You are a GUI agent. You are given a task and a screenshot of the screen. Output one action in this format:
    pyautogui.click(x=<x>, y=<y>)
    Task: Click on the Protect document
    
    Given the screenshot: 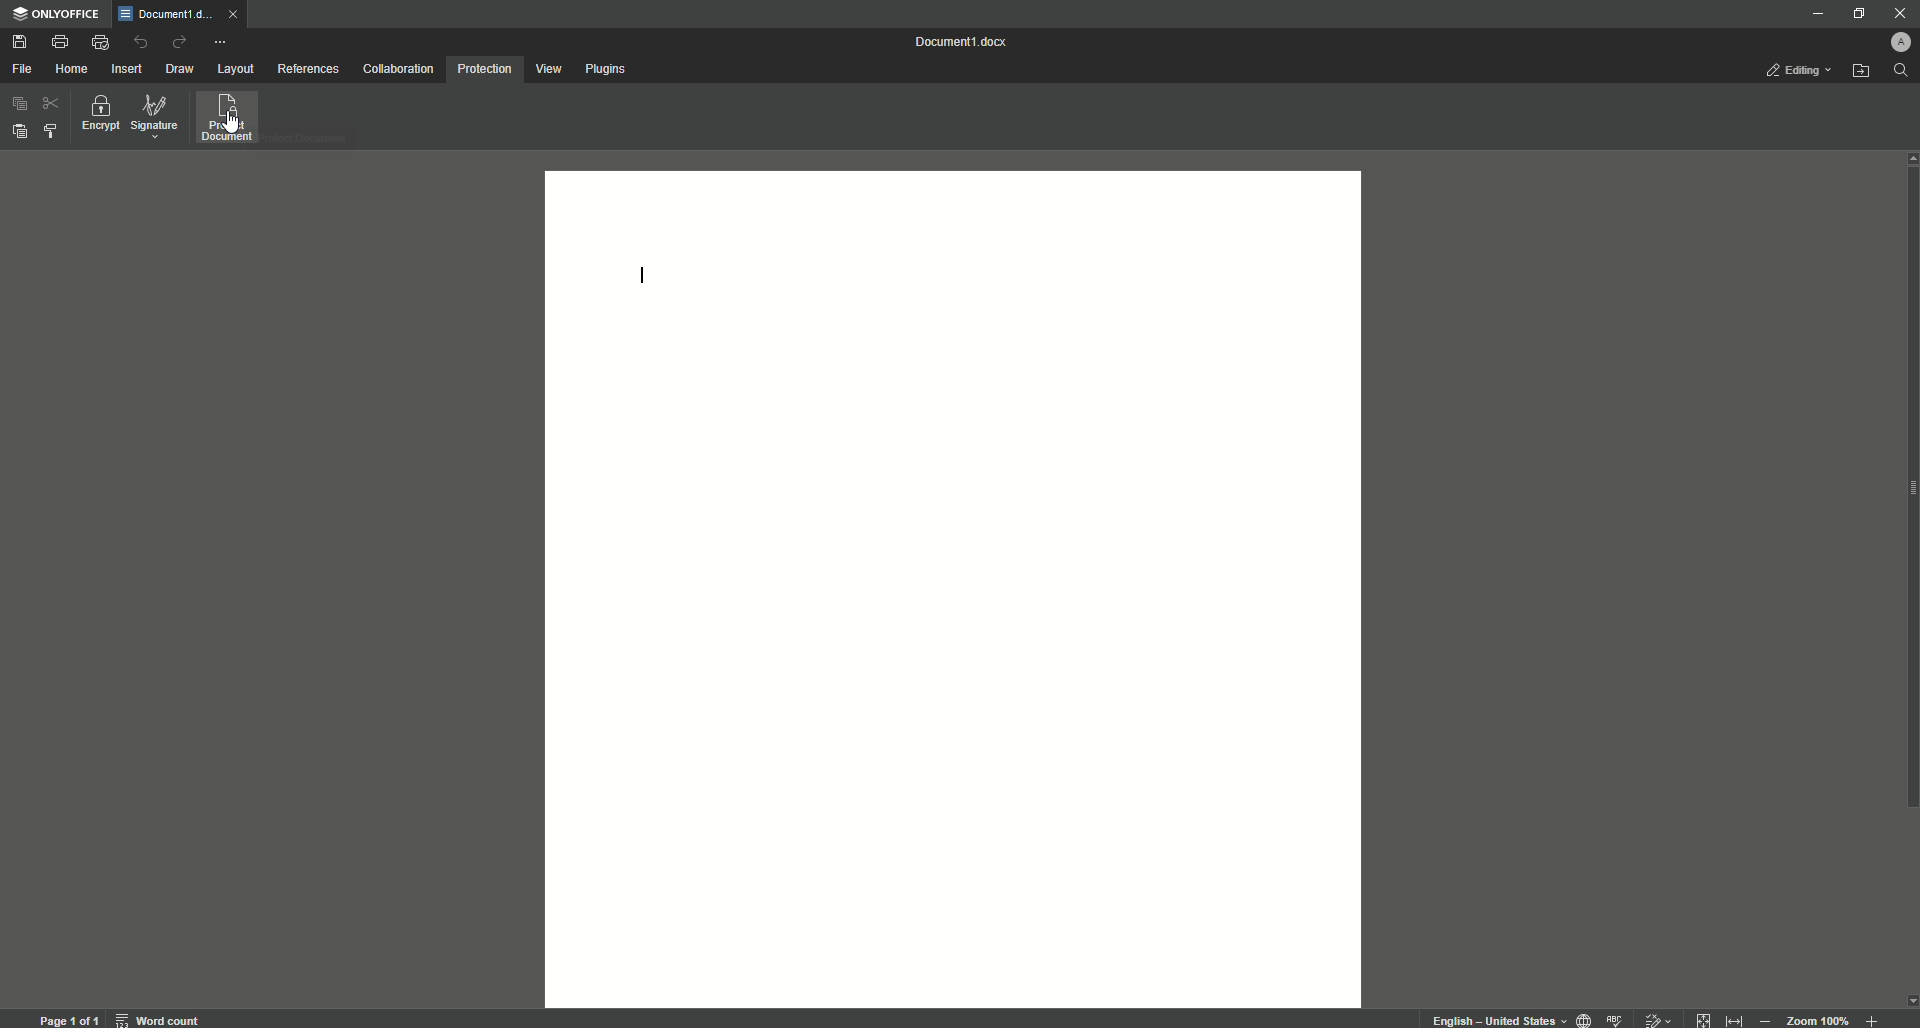 What is the action you would take?
    pyautogui.click(x=230, y=119)
    